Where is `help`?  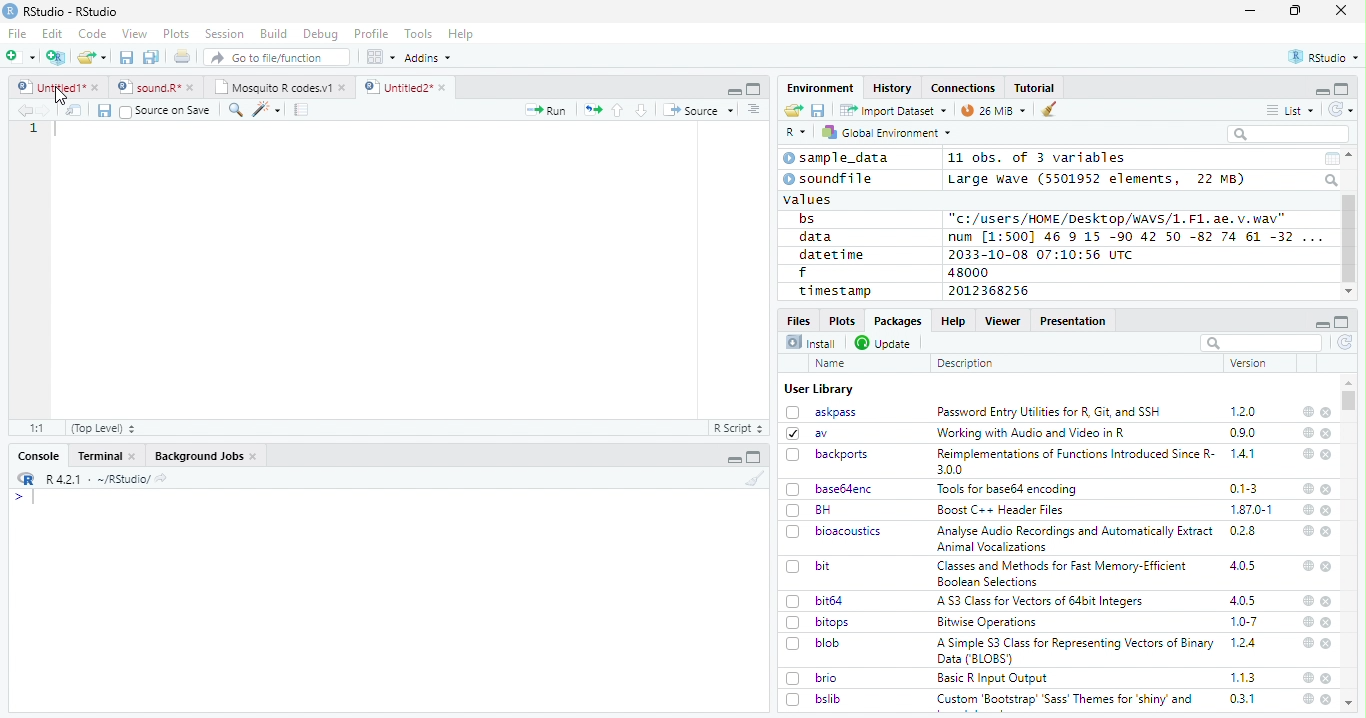 help is located at coordinates (1308, 677).